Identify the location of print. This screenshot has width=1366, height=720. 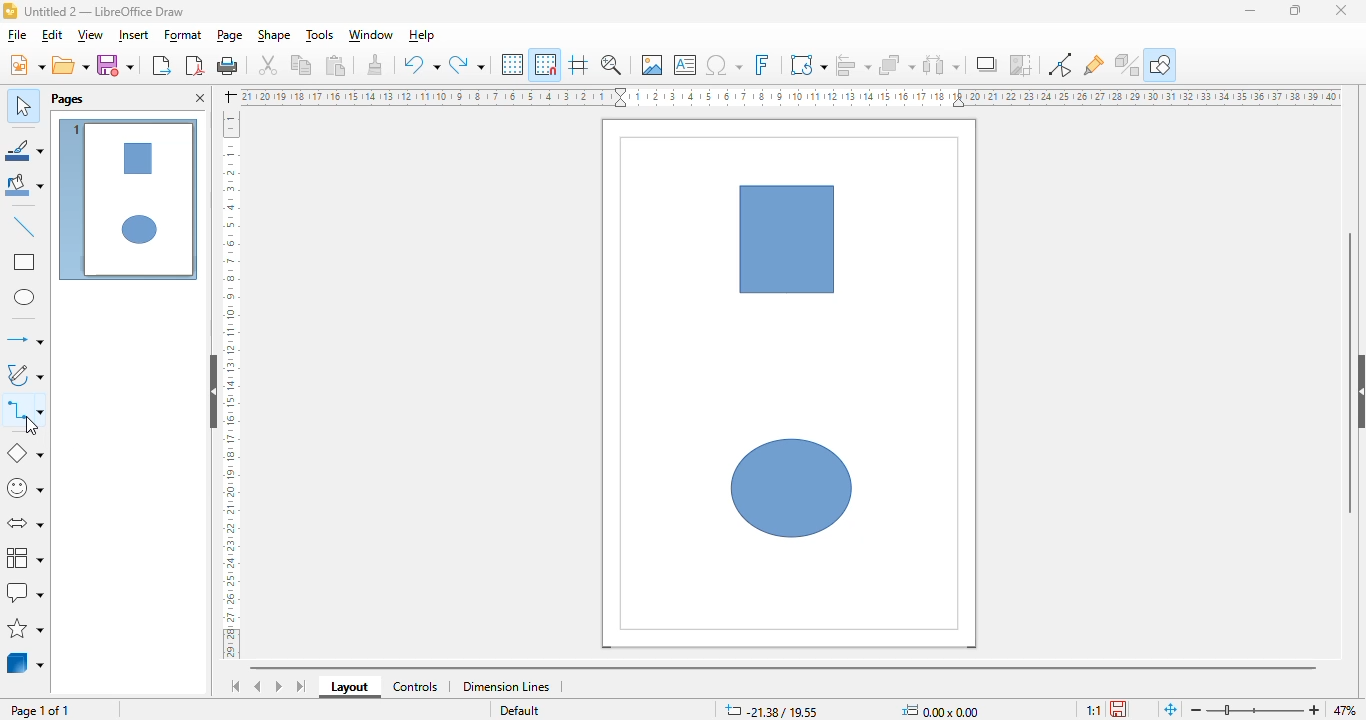
(227, 65).